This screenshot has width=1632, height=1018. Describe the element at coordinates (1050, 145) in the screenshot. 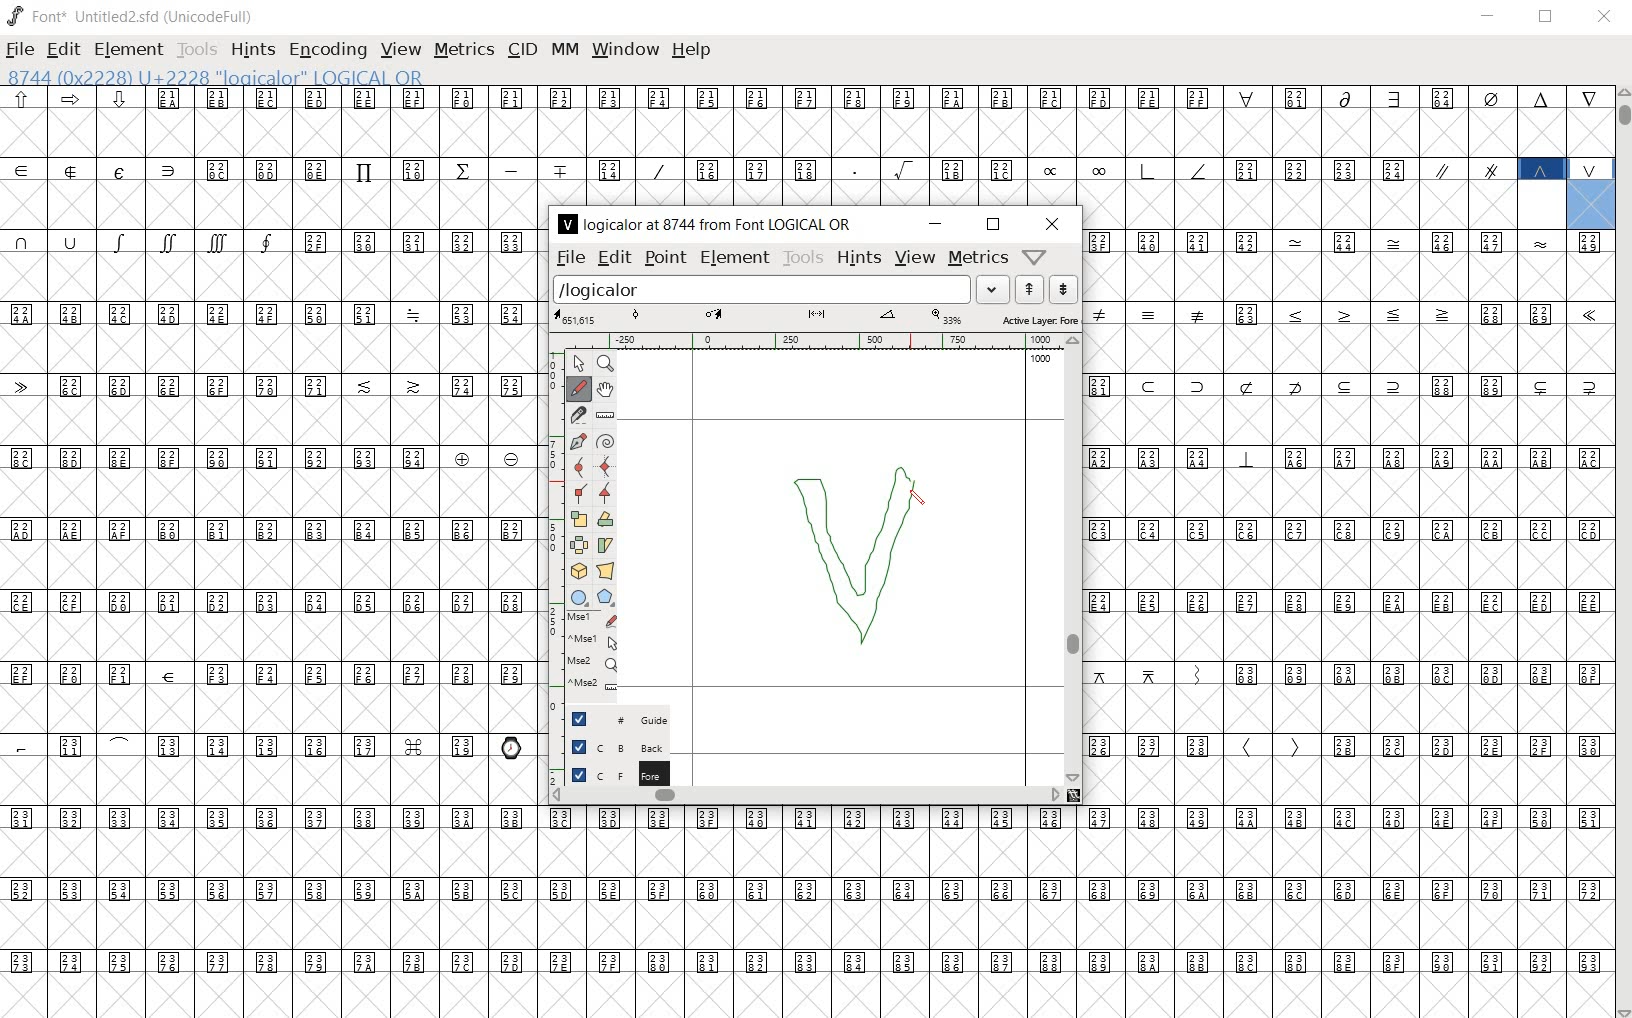

I see `glyph characters` at that location.